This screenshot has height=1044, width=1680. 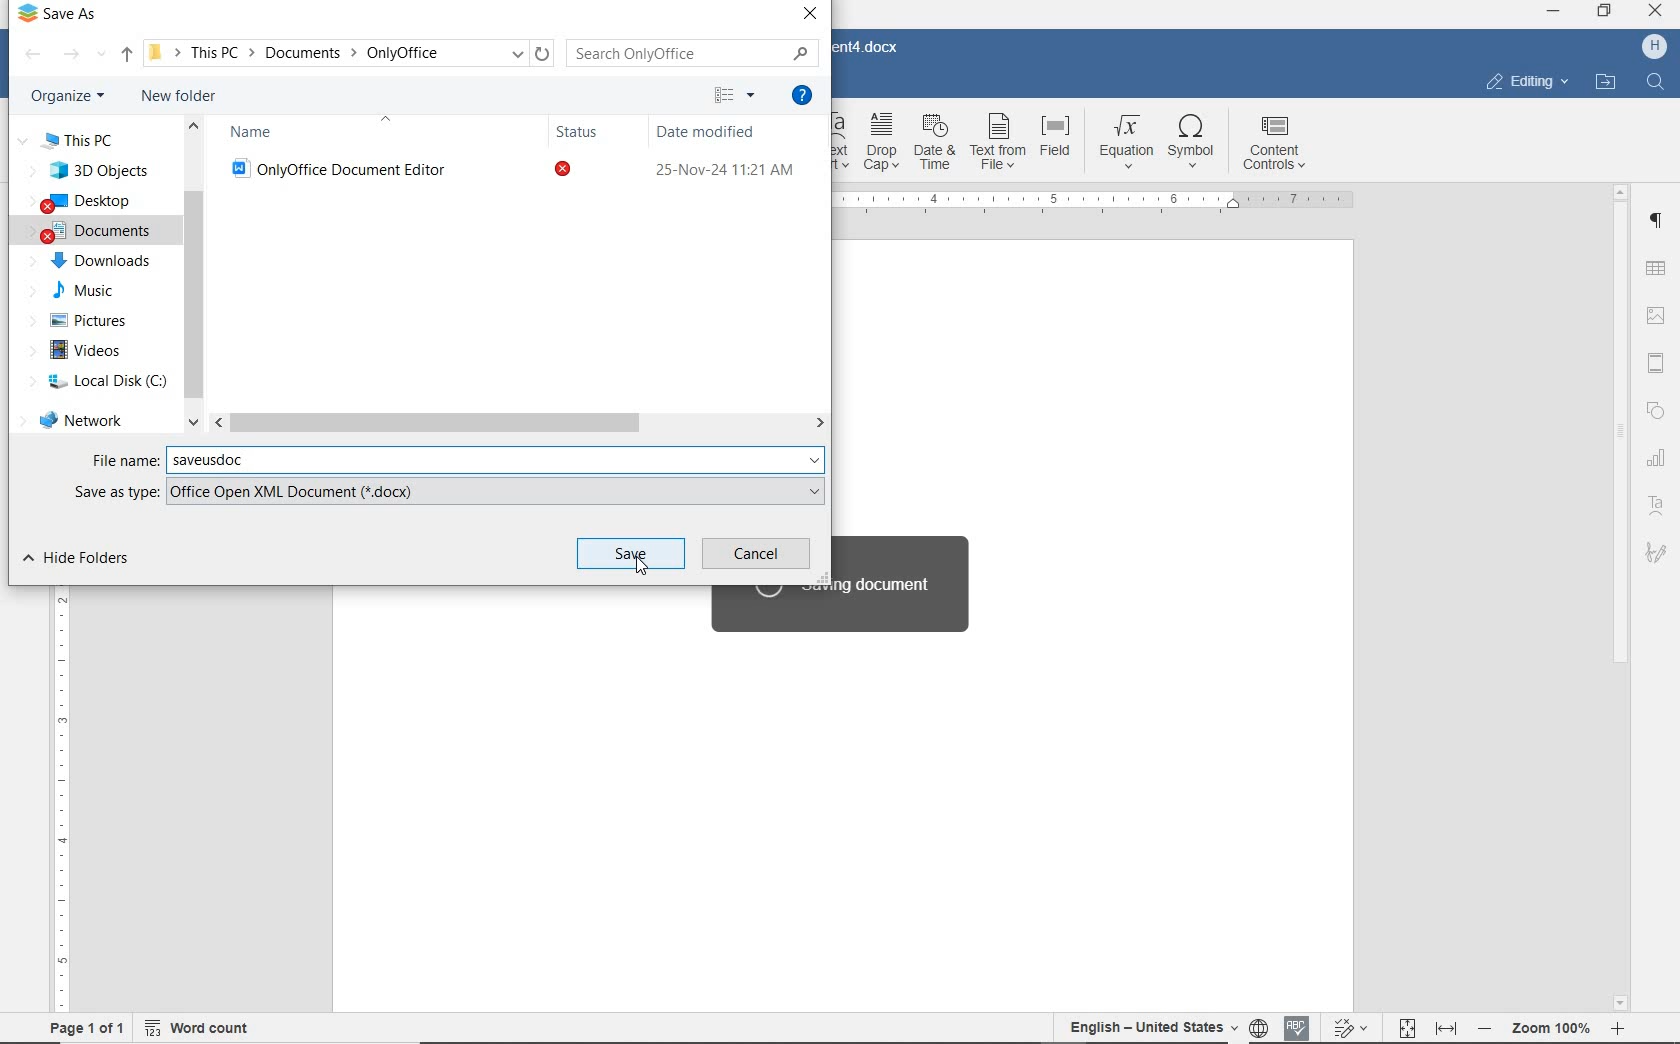 What do you see at coordinates (704, 130) in the screenshot?
I see `Date modified` at bounding box center [704, 130].